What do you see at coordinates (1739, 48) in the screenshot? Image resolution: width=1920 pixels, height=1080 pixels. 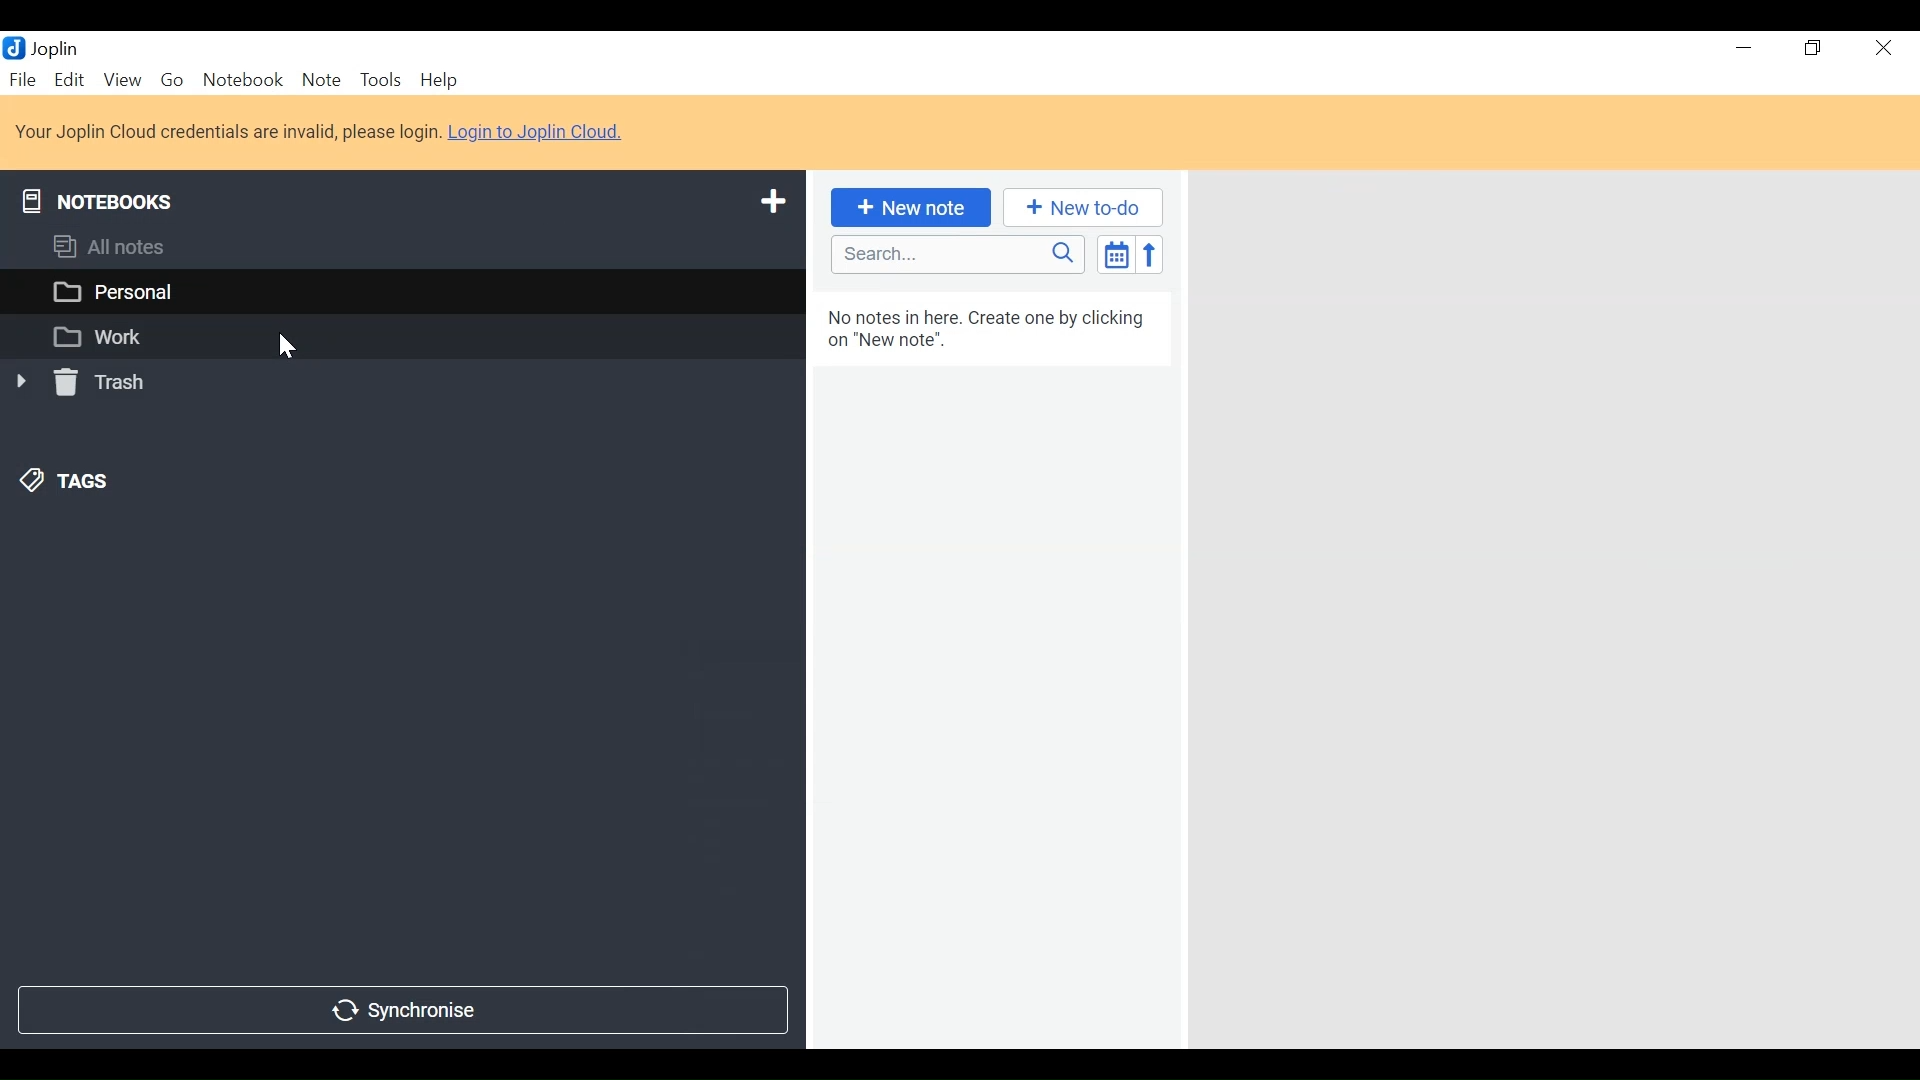 I see `minimize` at bounding box center [1739, 48].